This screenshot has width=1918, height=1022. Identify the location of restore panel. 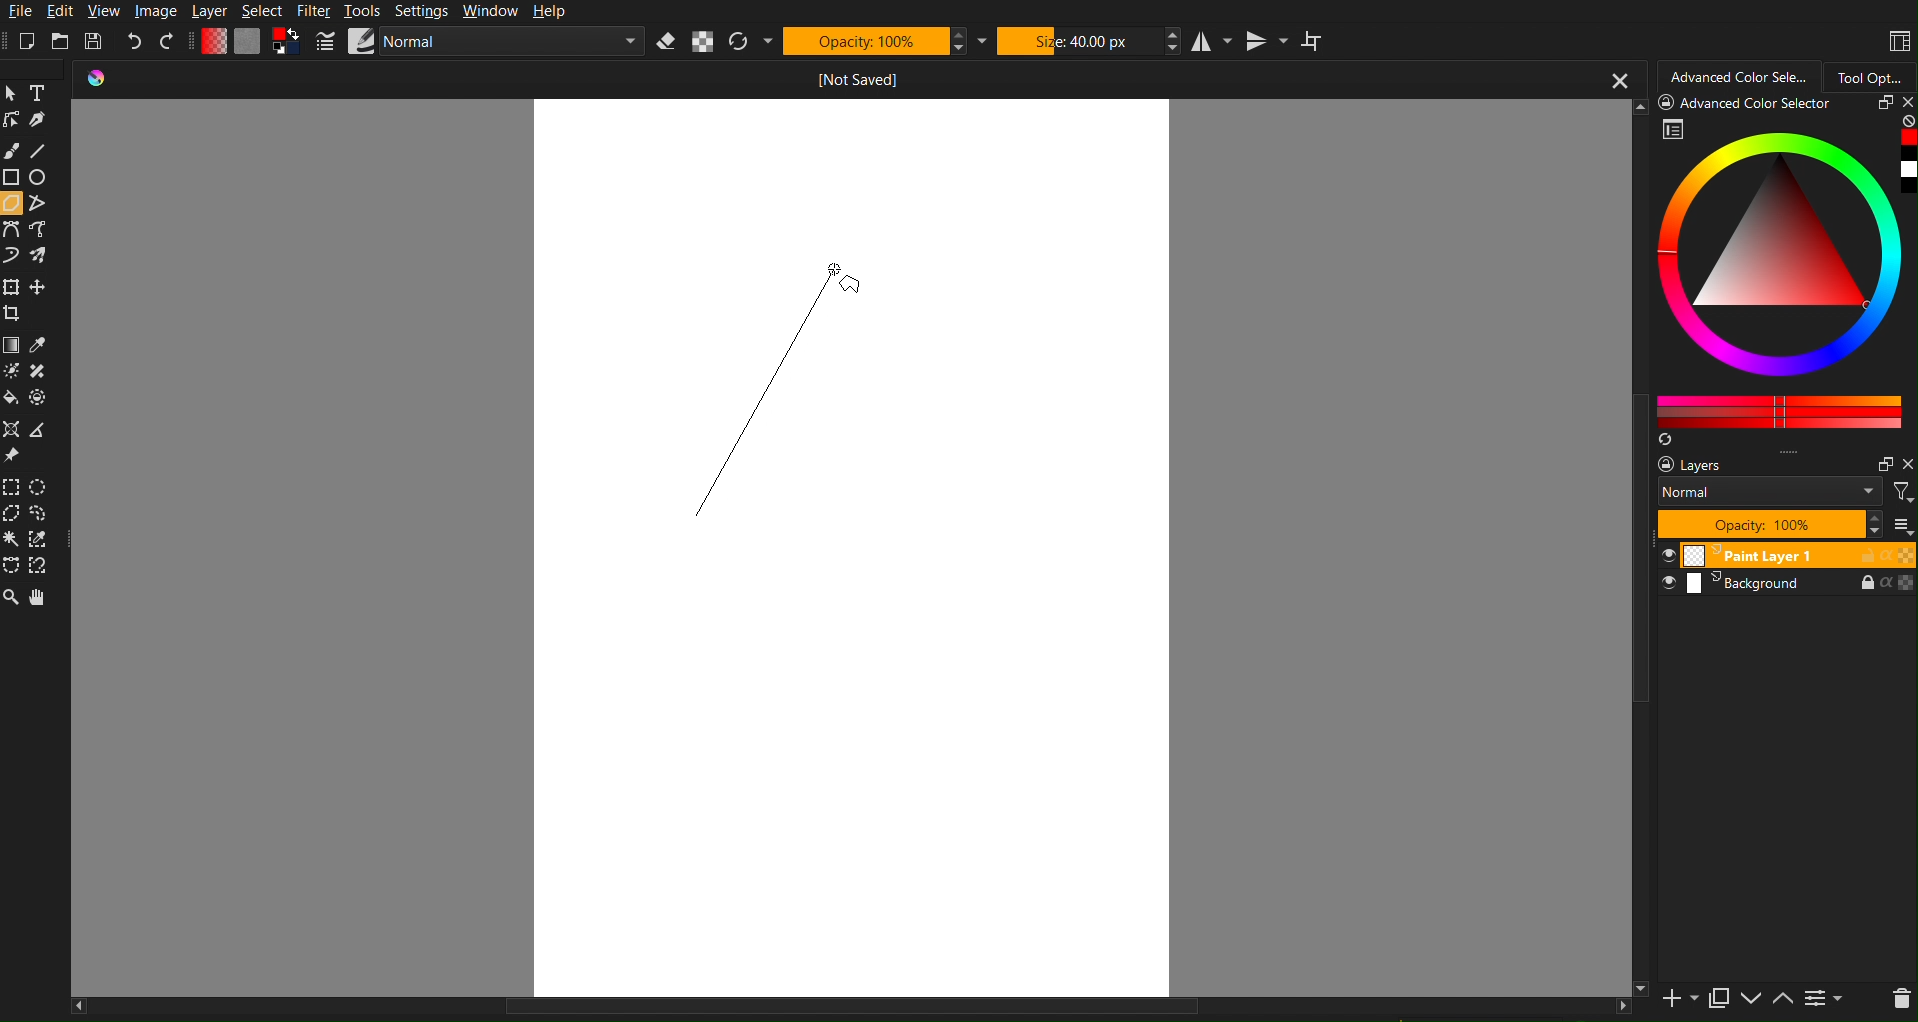
(1881, 105).